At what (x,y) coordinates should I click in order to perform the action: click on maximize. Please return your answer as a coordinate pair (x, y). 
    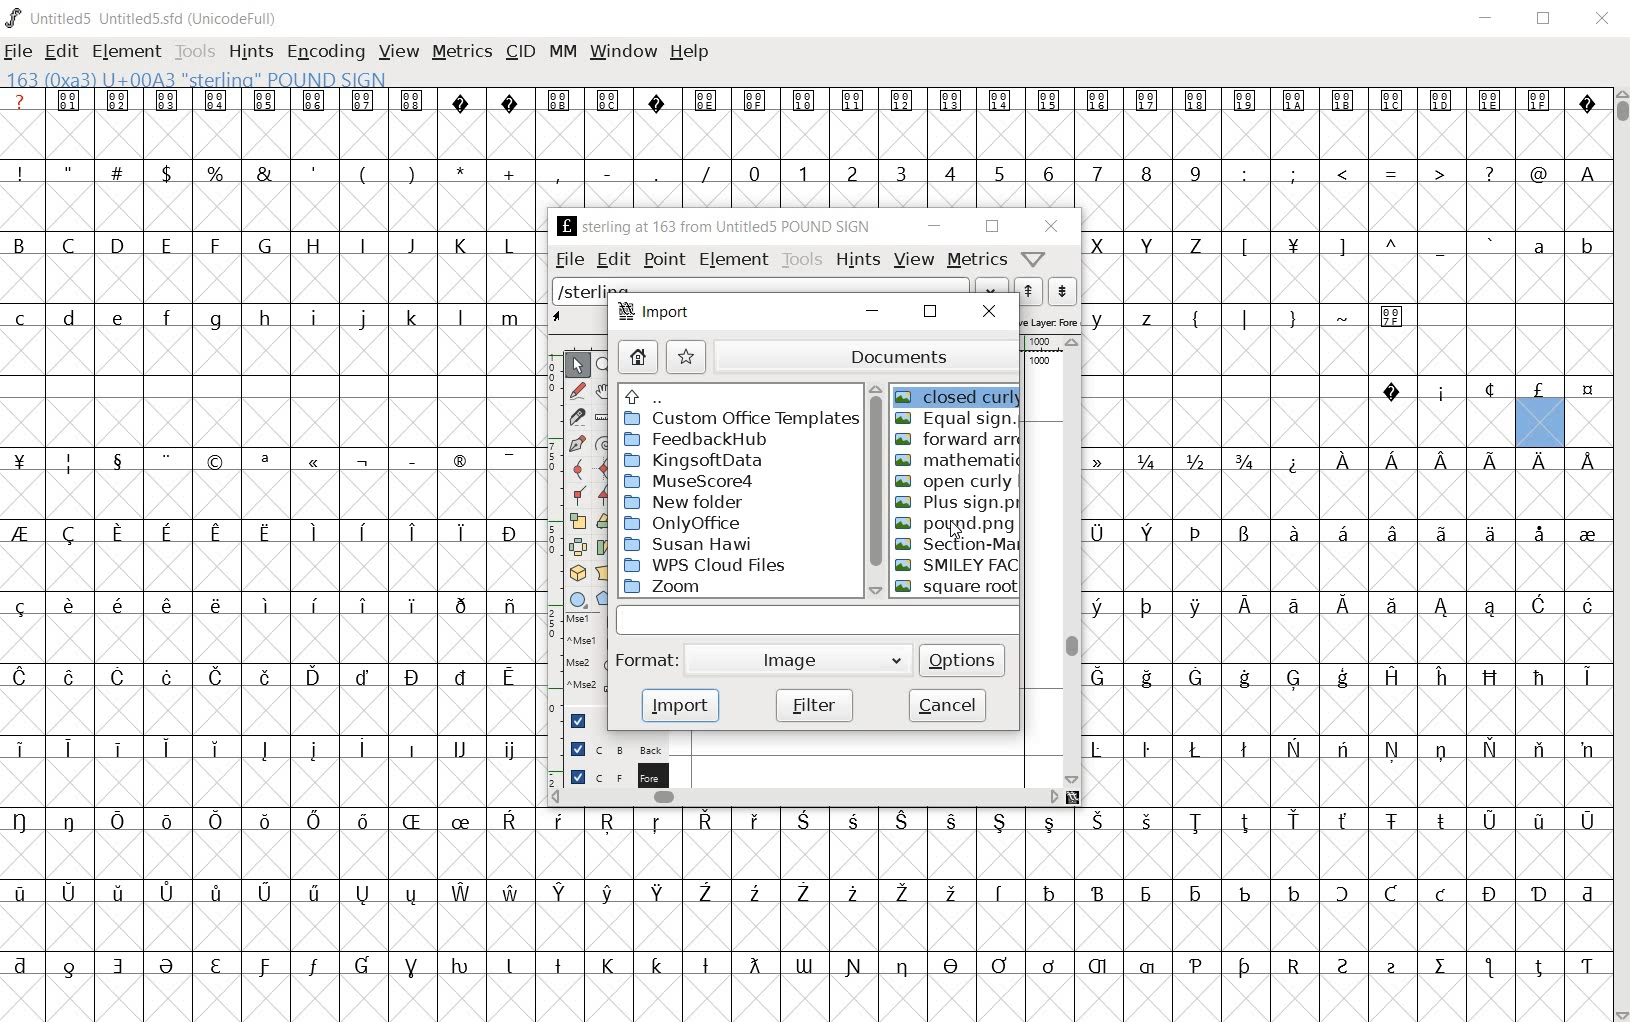
    Looking at the image, I should click on (992, 227).